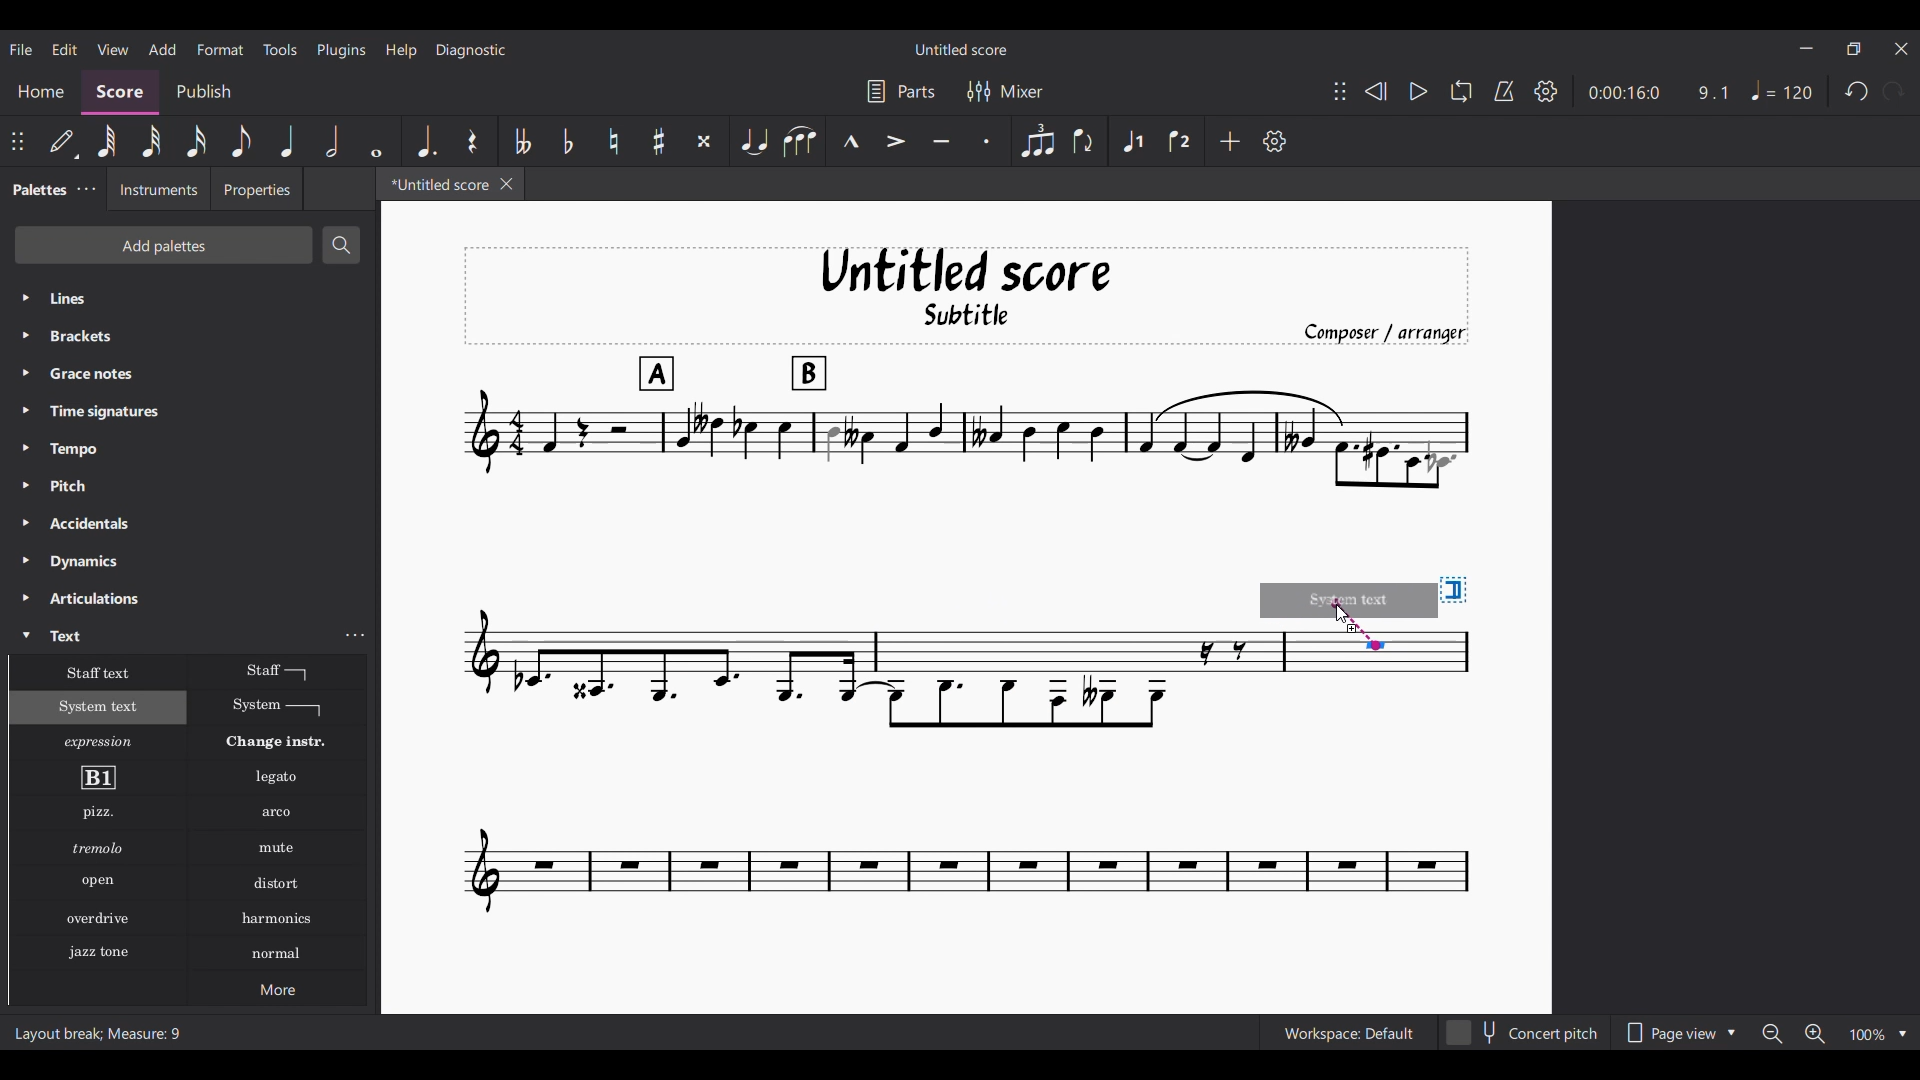 This screenshot has height=1080, width=1920. I want to click on Slur, so click(800, 141).